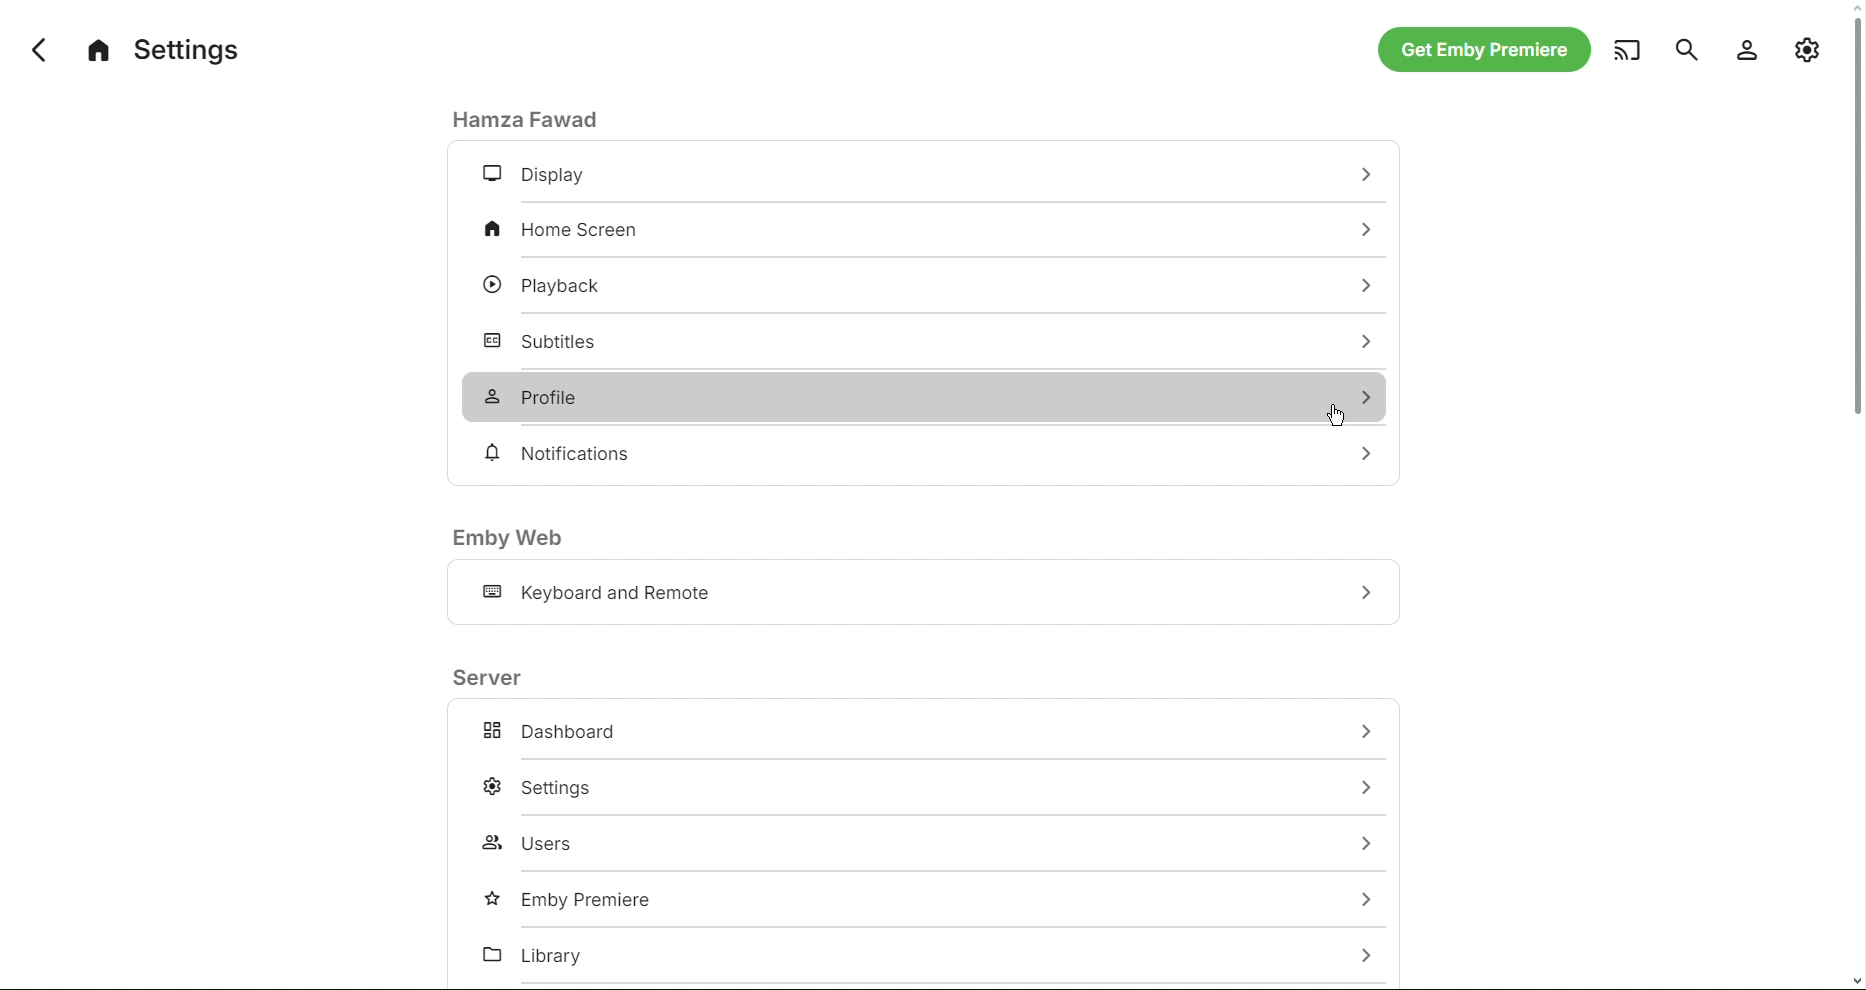 The height and width of the screenshot is (990, 1866). I want to click on go, so click(1364, 453).